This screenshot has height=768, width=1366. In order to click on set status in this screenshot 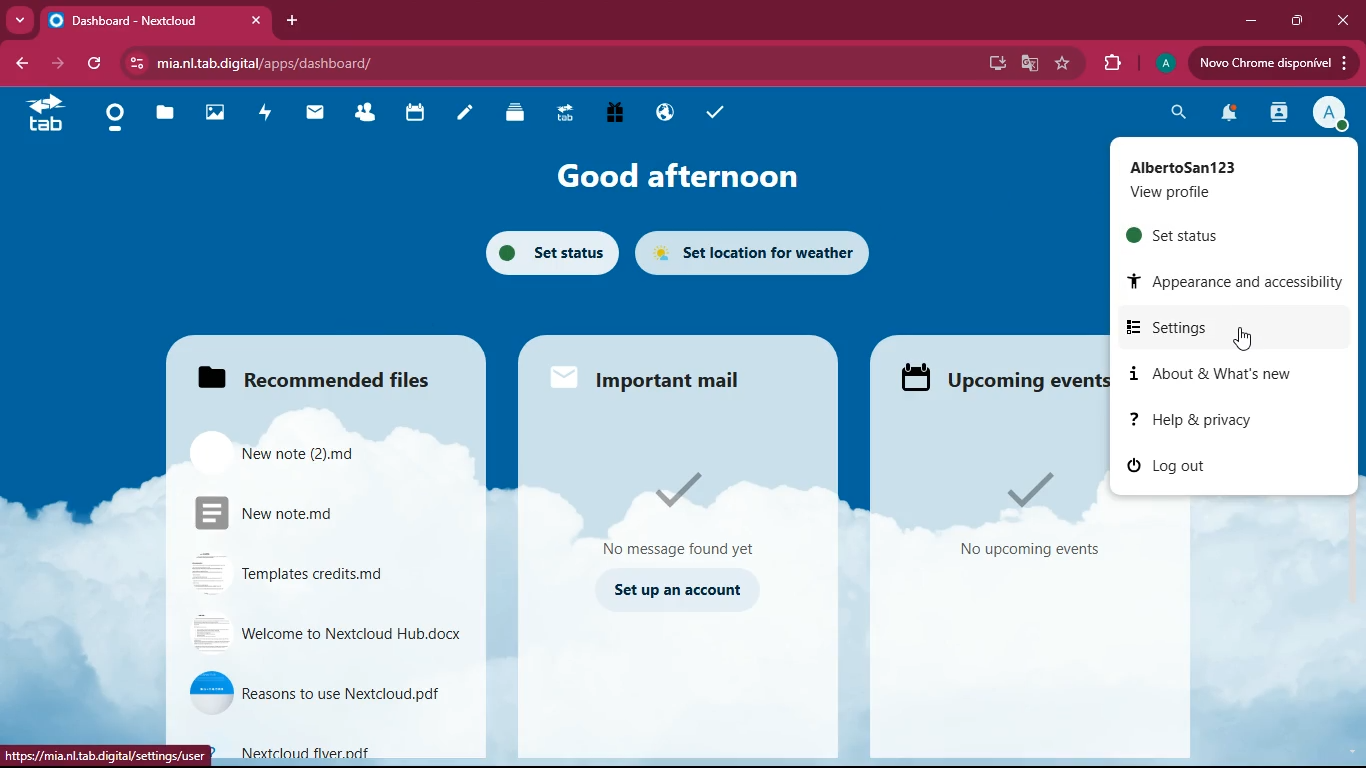, I will do `click(547, 252)`.